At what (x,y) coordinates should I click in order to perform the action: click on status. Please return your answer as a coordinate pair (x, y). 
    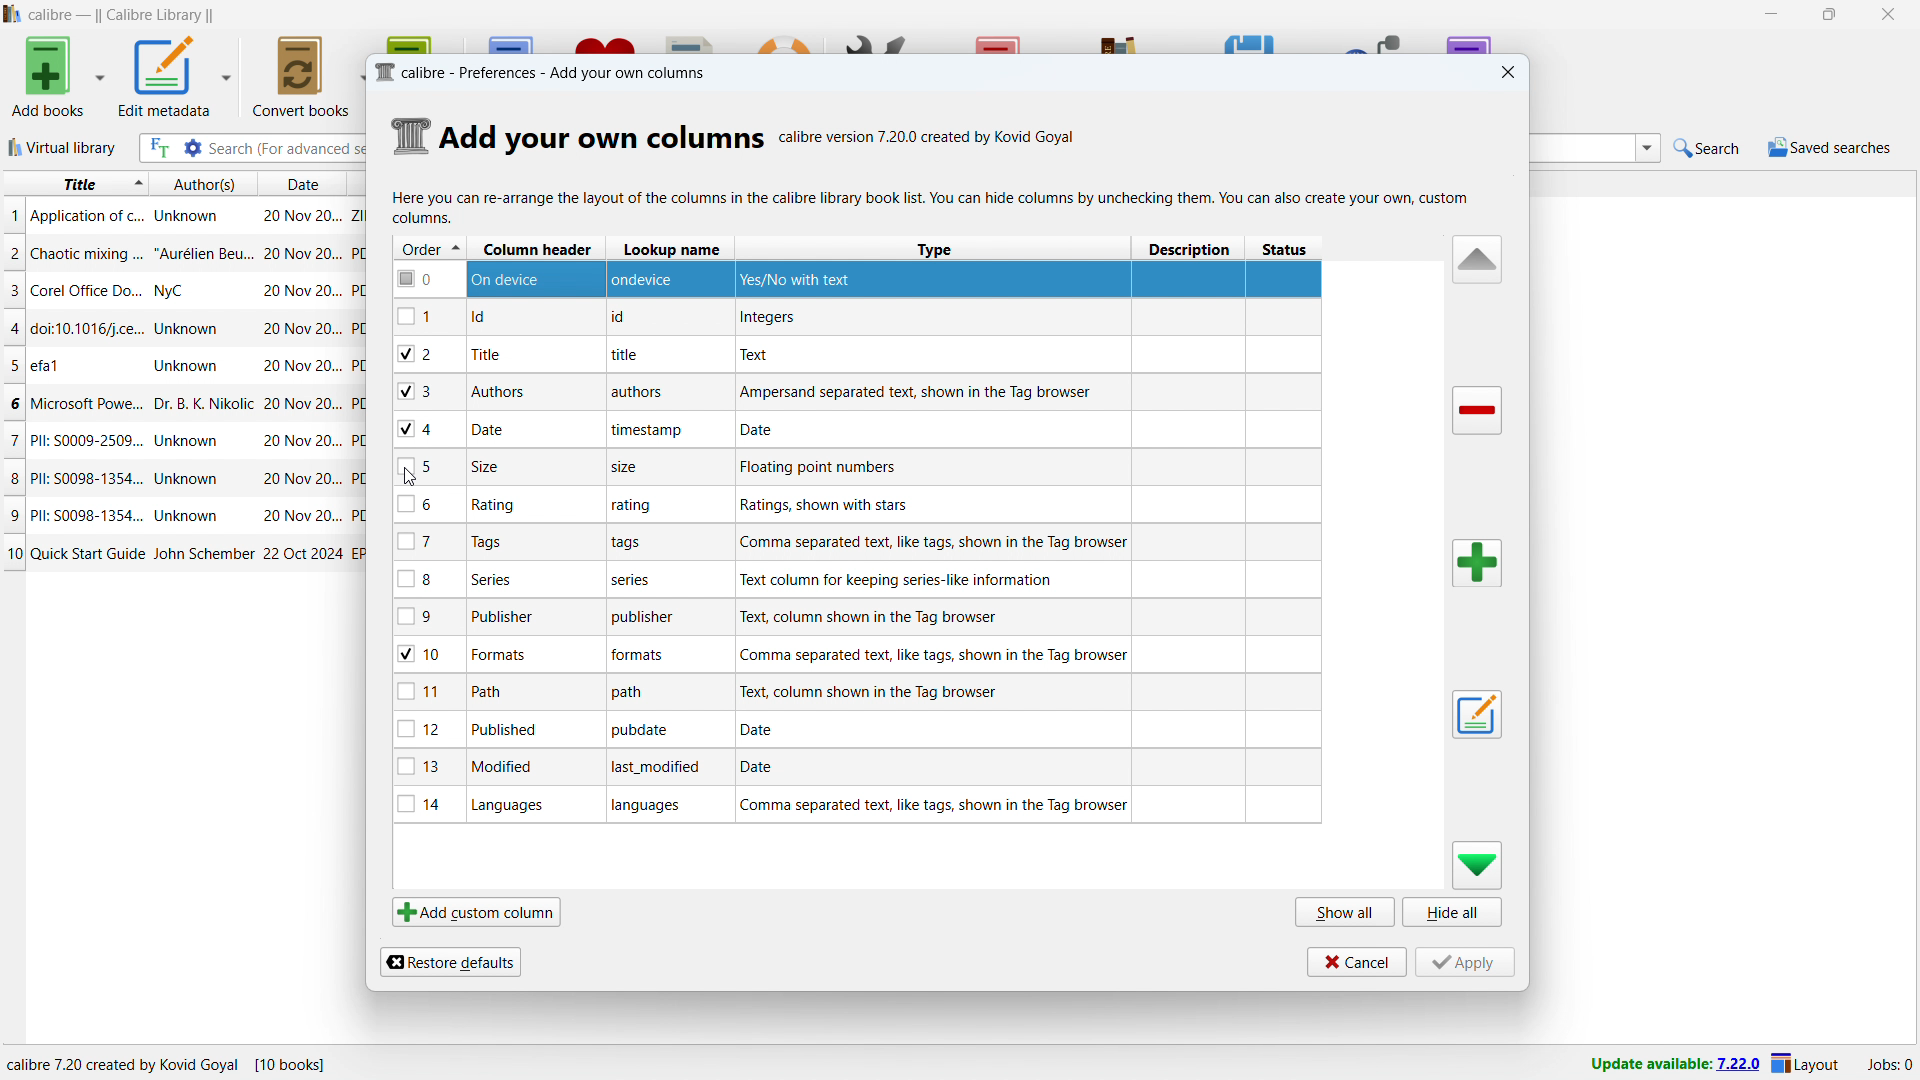
    Looking at the image, I should click on (1287, 250).